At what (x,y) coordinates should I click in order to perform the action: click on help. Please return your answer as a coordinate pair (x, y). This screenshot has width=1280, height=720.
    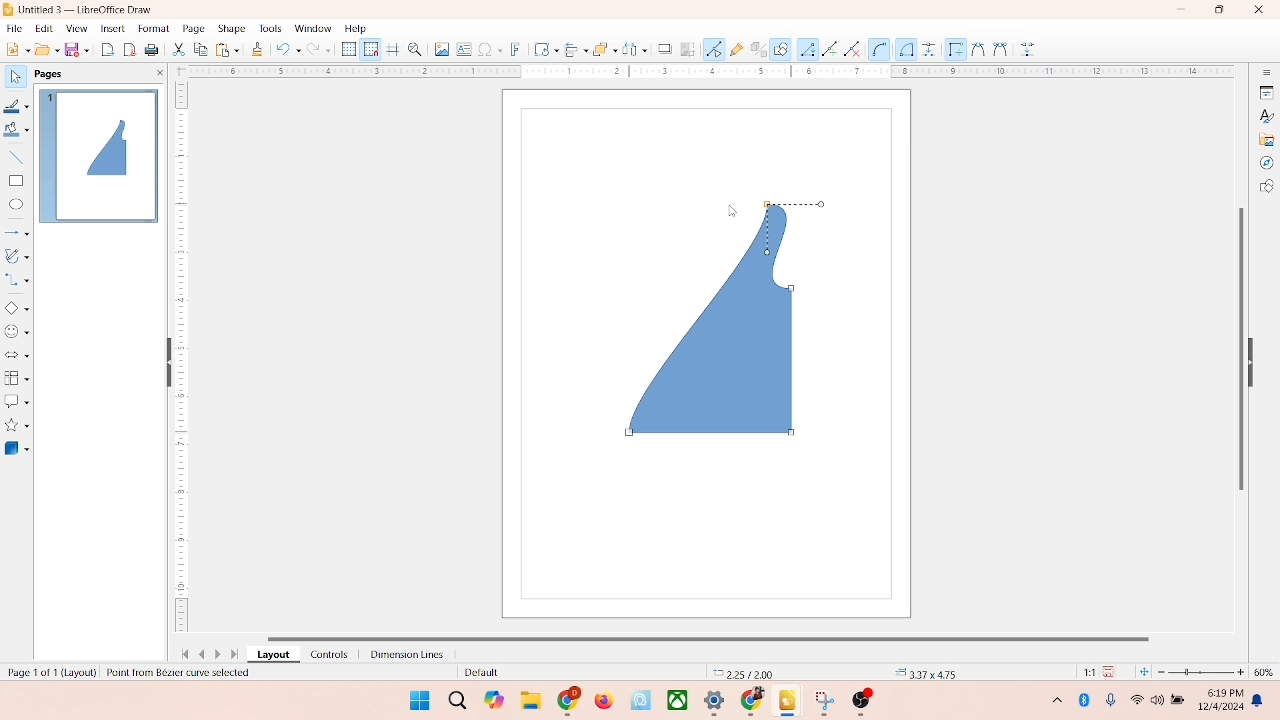
    Looking at the image, I should click on (356, 28).